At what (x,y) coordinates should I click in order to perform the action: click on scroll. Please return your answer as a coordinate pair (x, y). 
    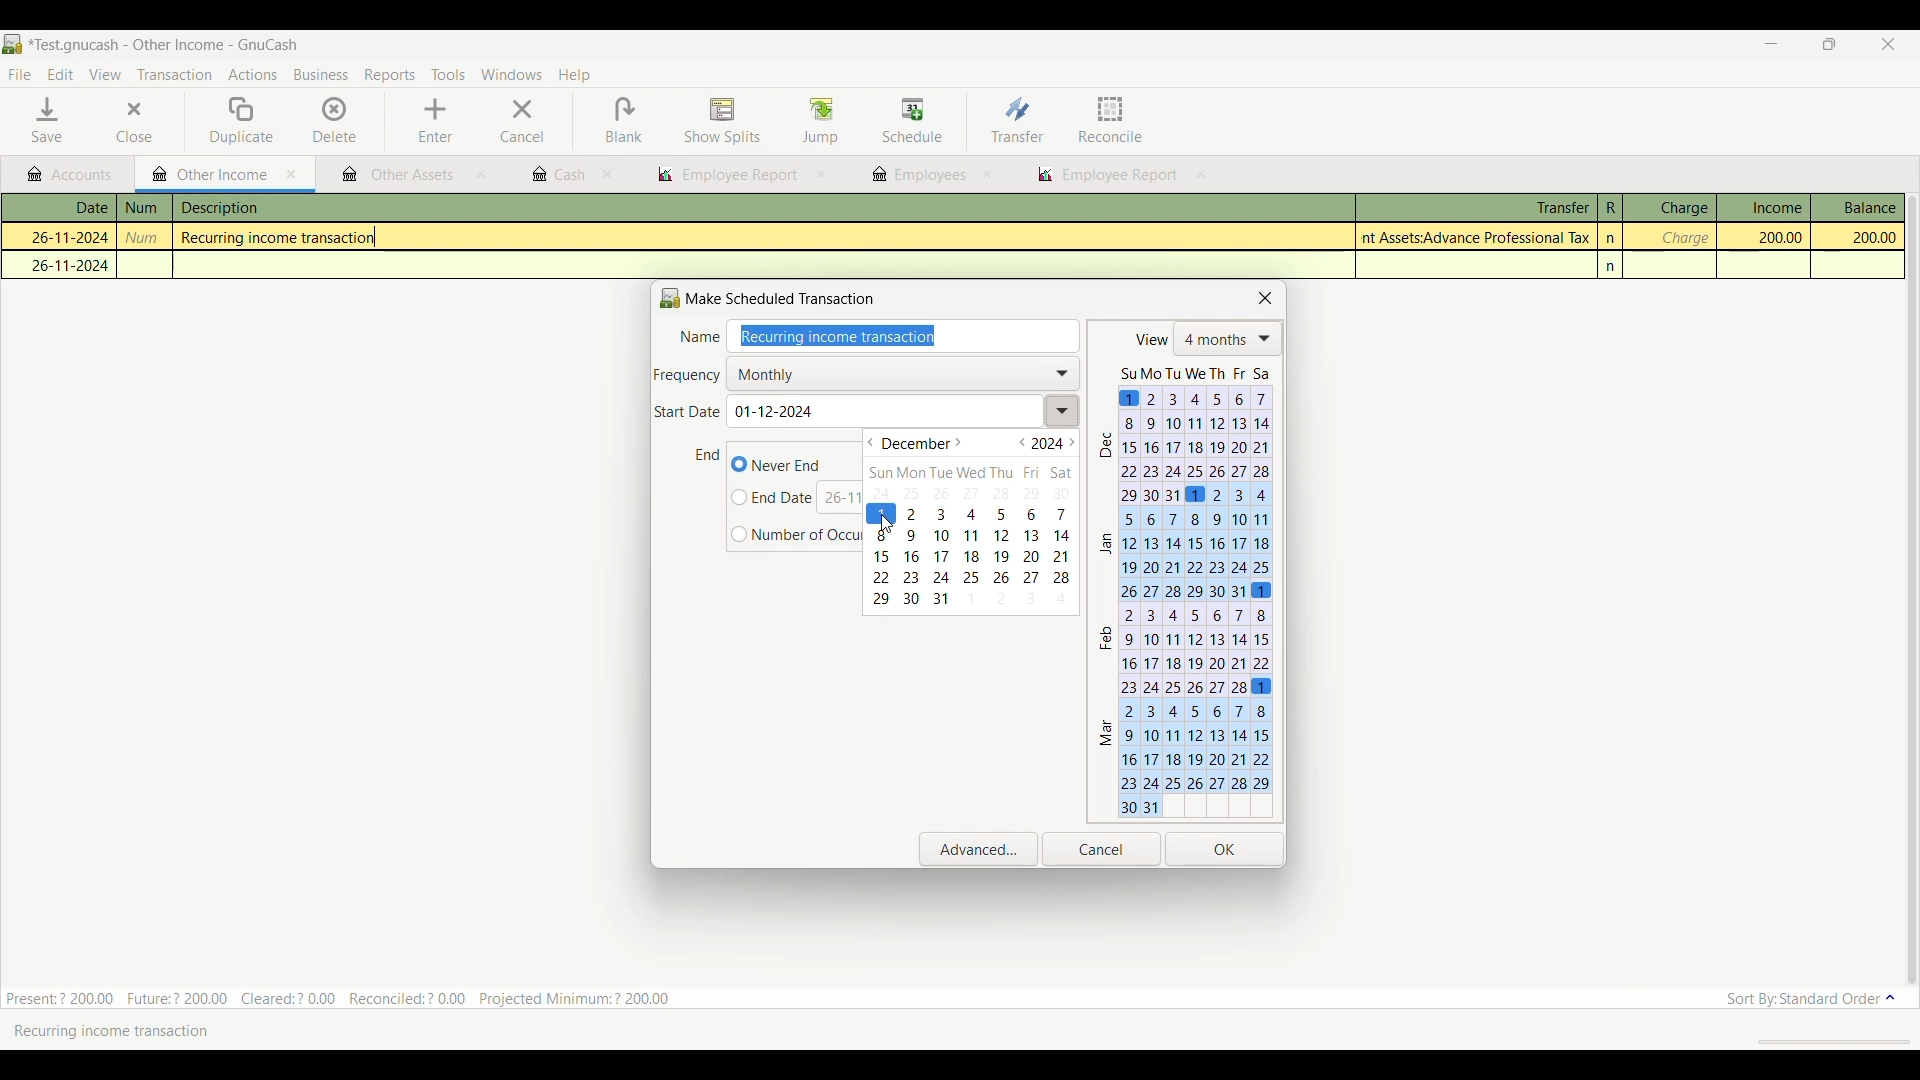
    Looking at the image, I should click on (1823, 1041).